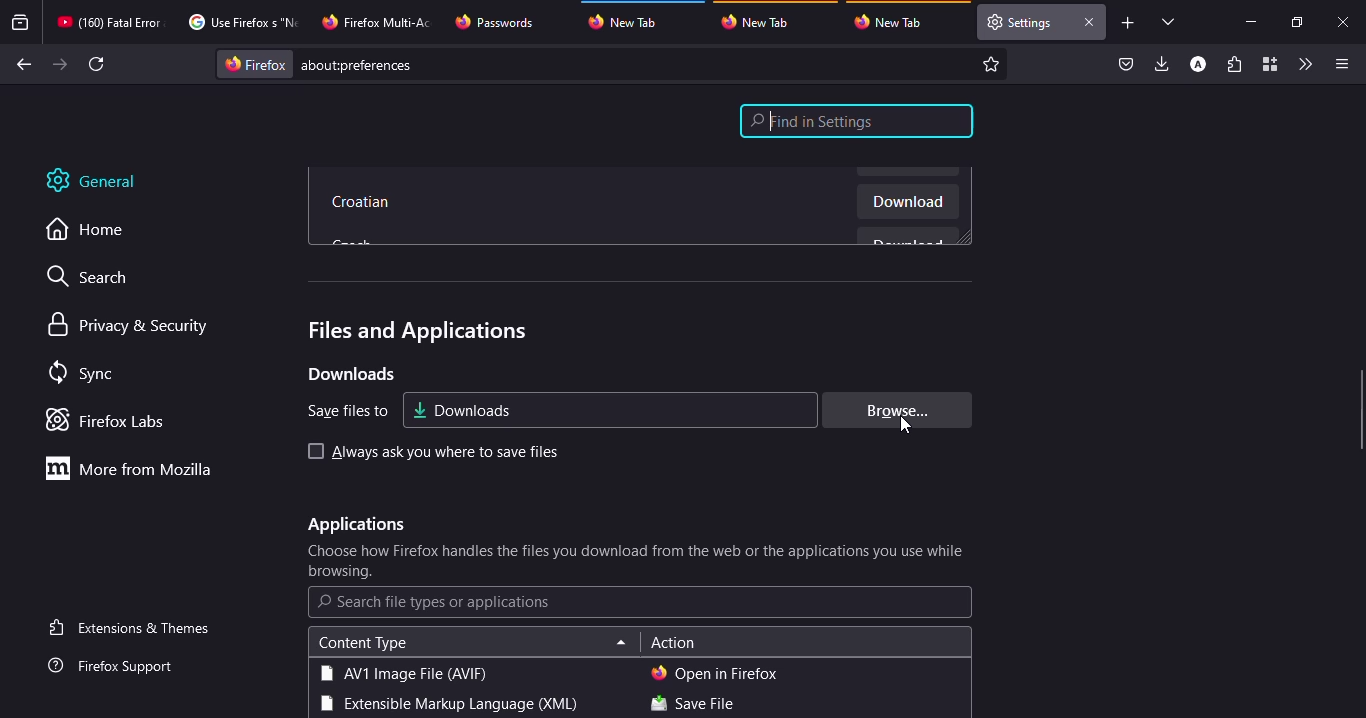 This screenshot has height=718, width=1366. I want to click on extensions, so click(1234, 66).